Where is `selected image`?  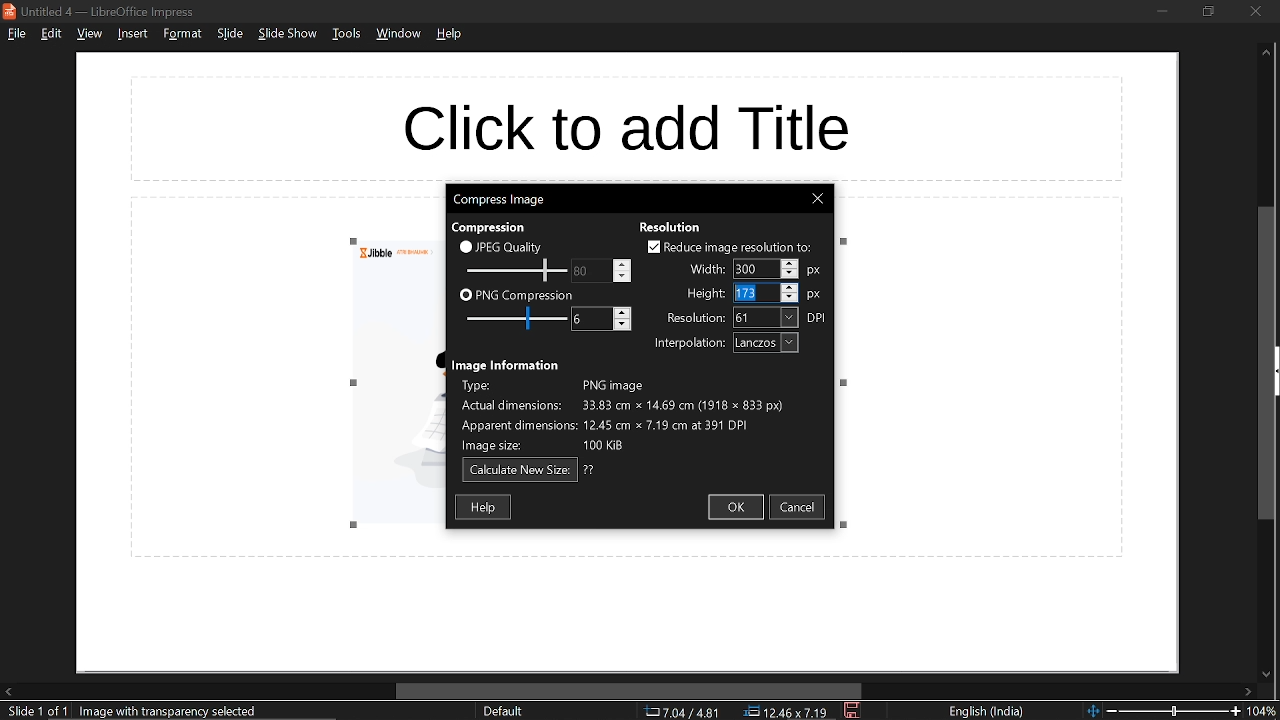
selected image is located at coordinates (173, 711).